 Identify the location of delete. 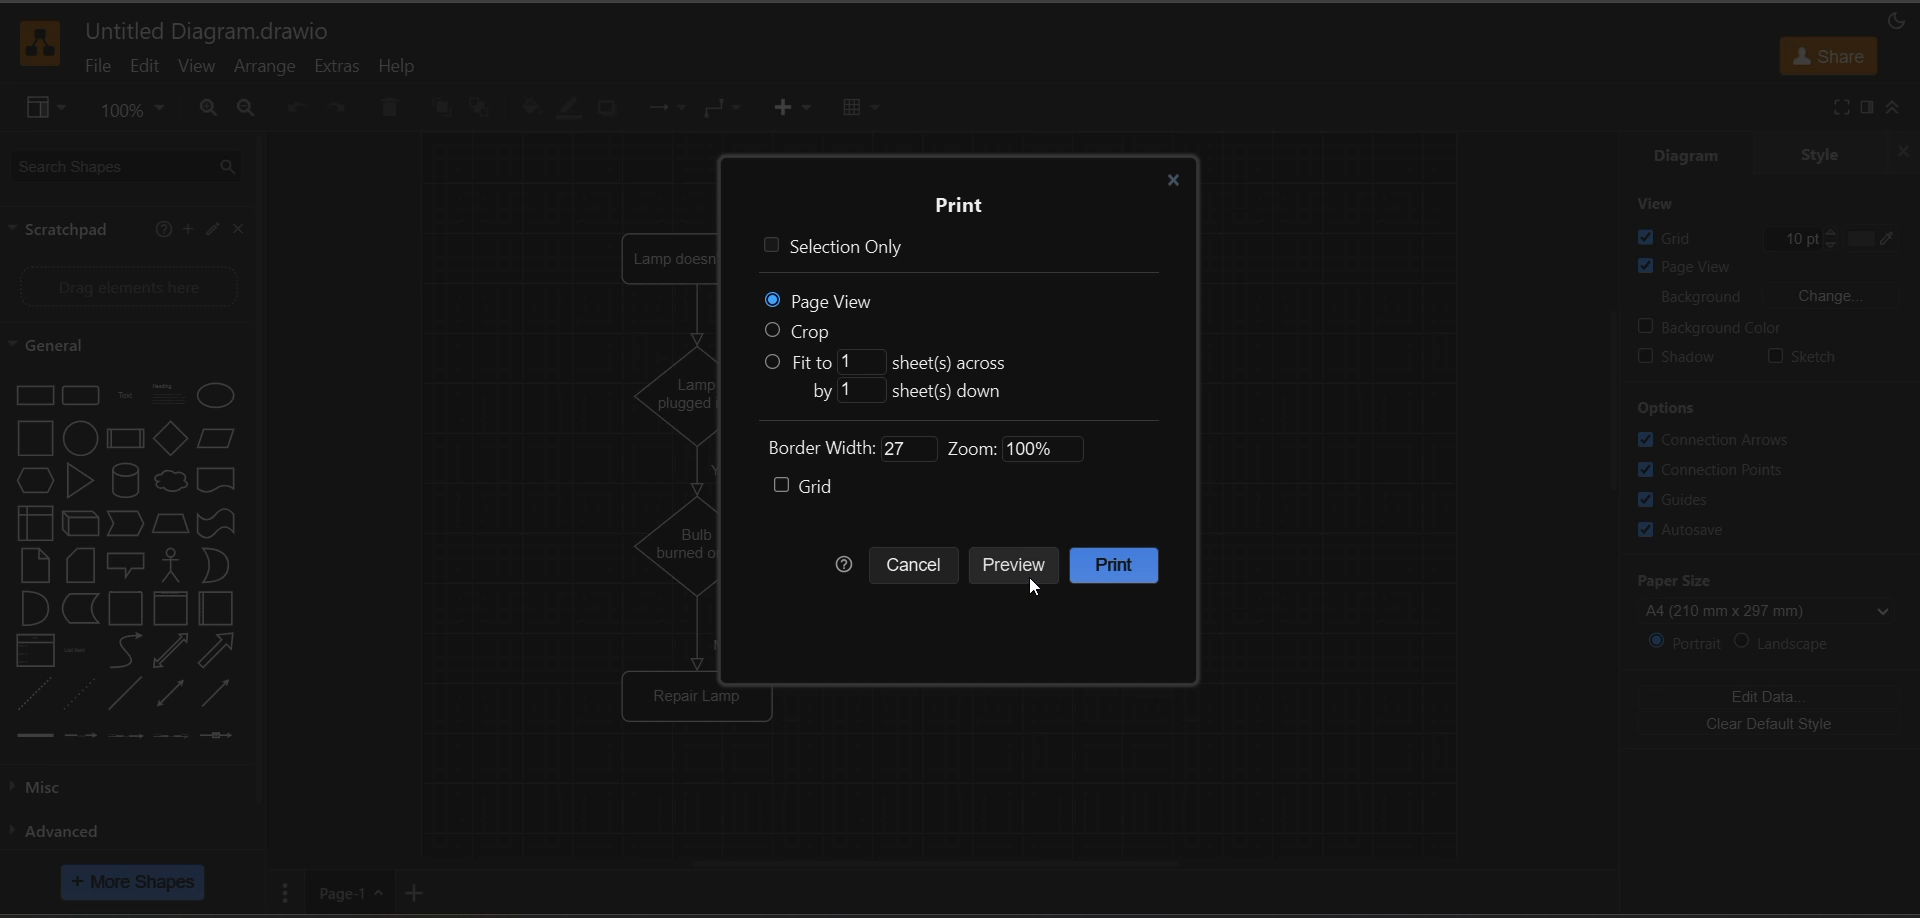
(394, 106).